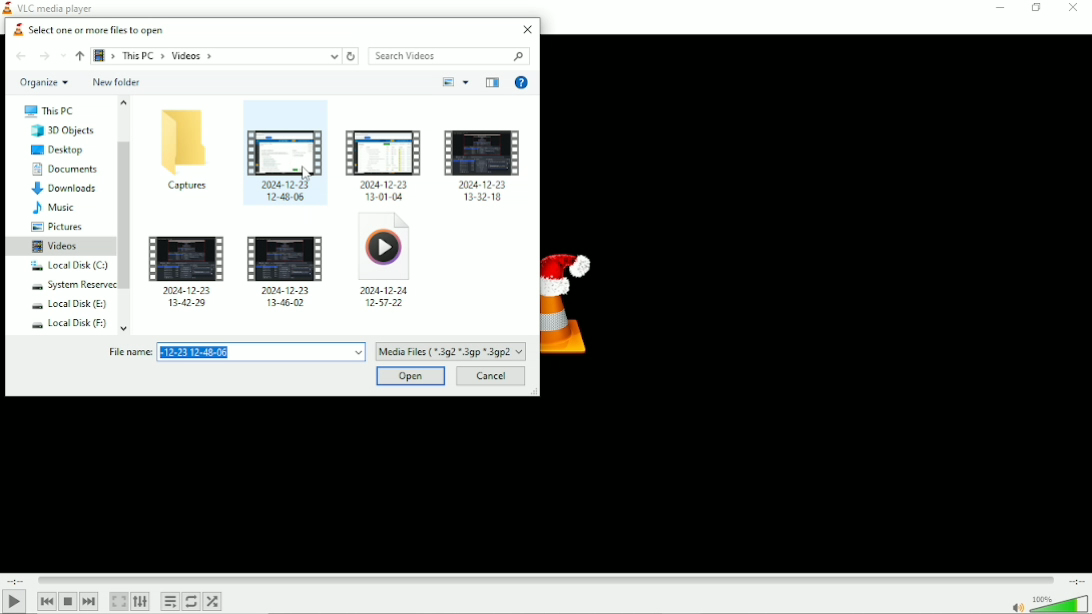  Describe the element at coordinates (213, 603) in the screenshot. I see `Random` at that location.